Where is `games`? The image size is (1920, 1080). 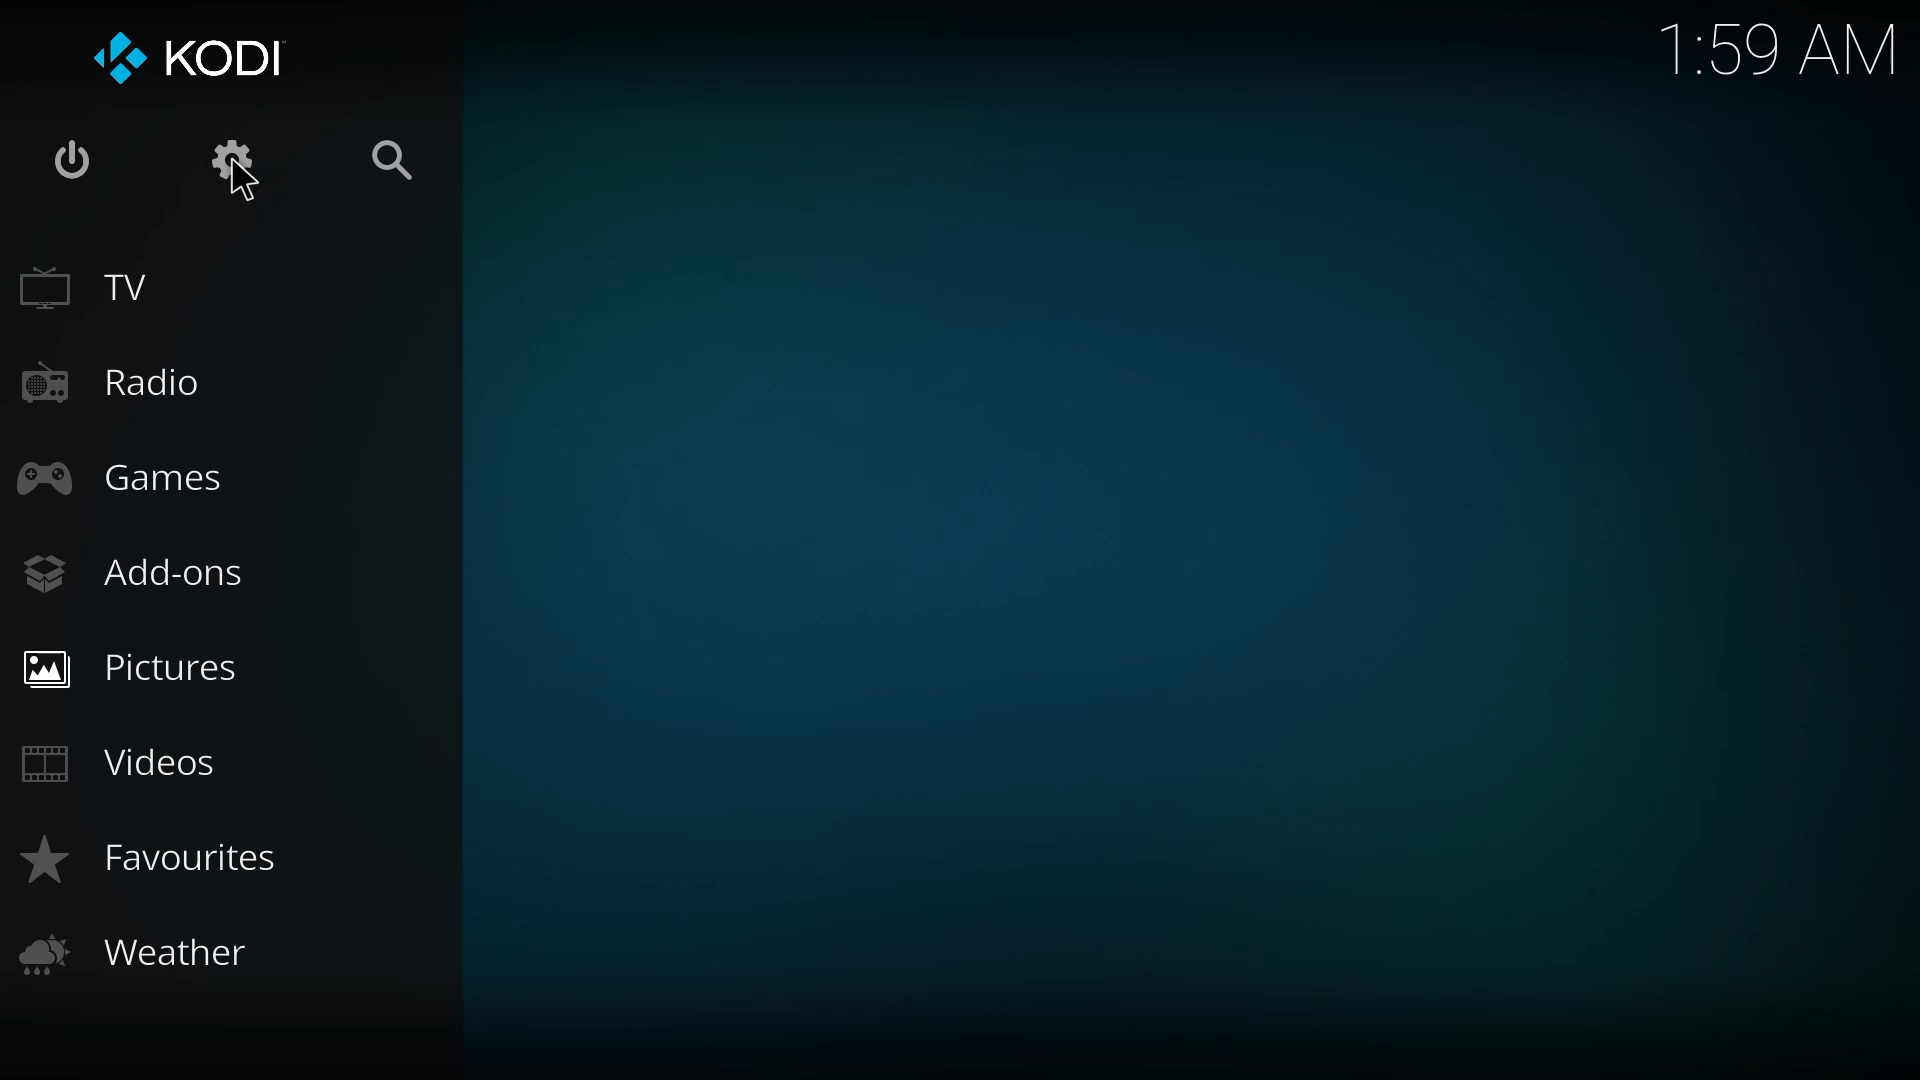
games is located at coordinates (124, 475).